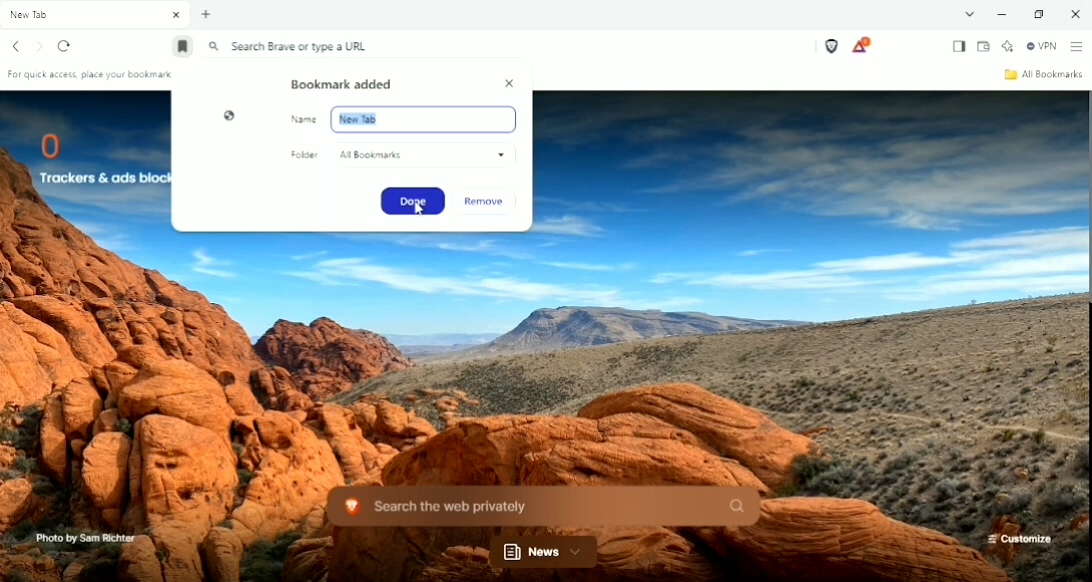 Image resolution: width=1092 pixels, height=582 pixels. Describe the element at coordinates (1074, 13) in the screenshot. I see `Close` at that location.